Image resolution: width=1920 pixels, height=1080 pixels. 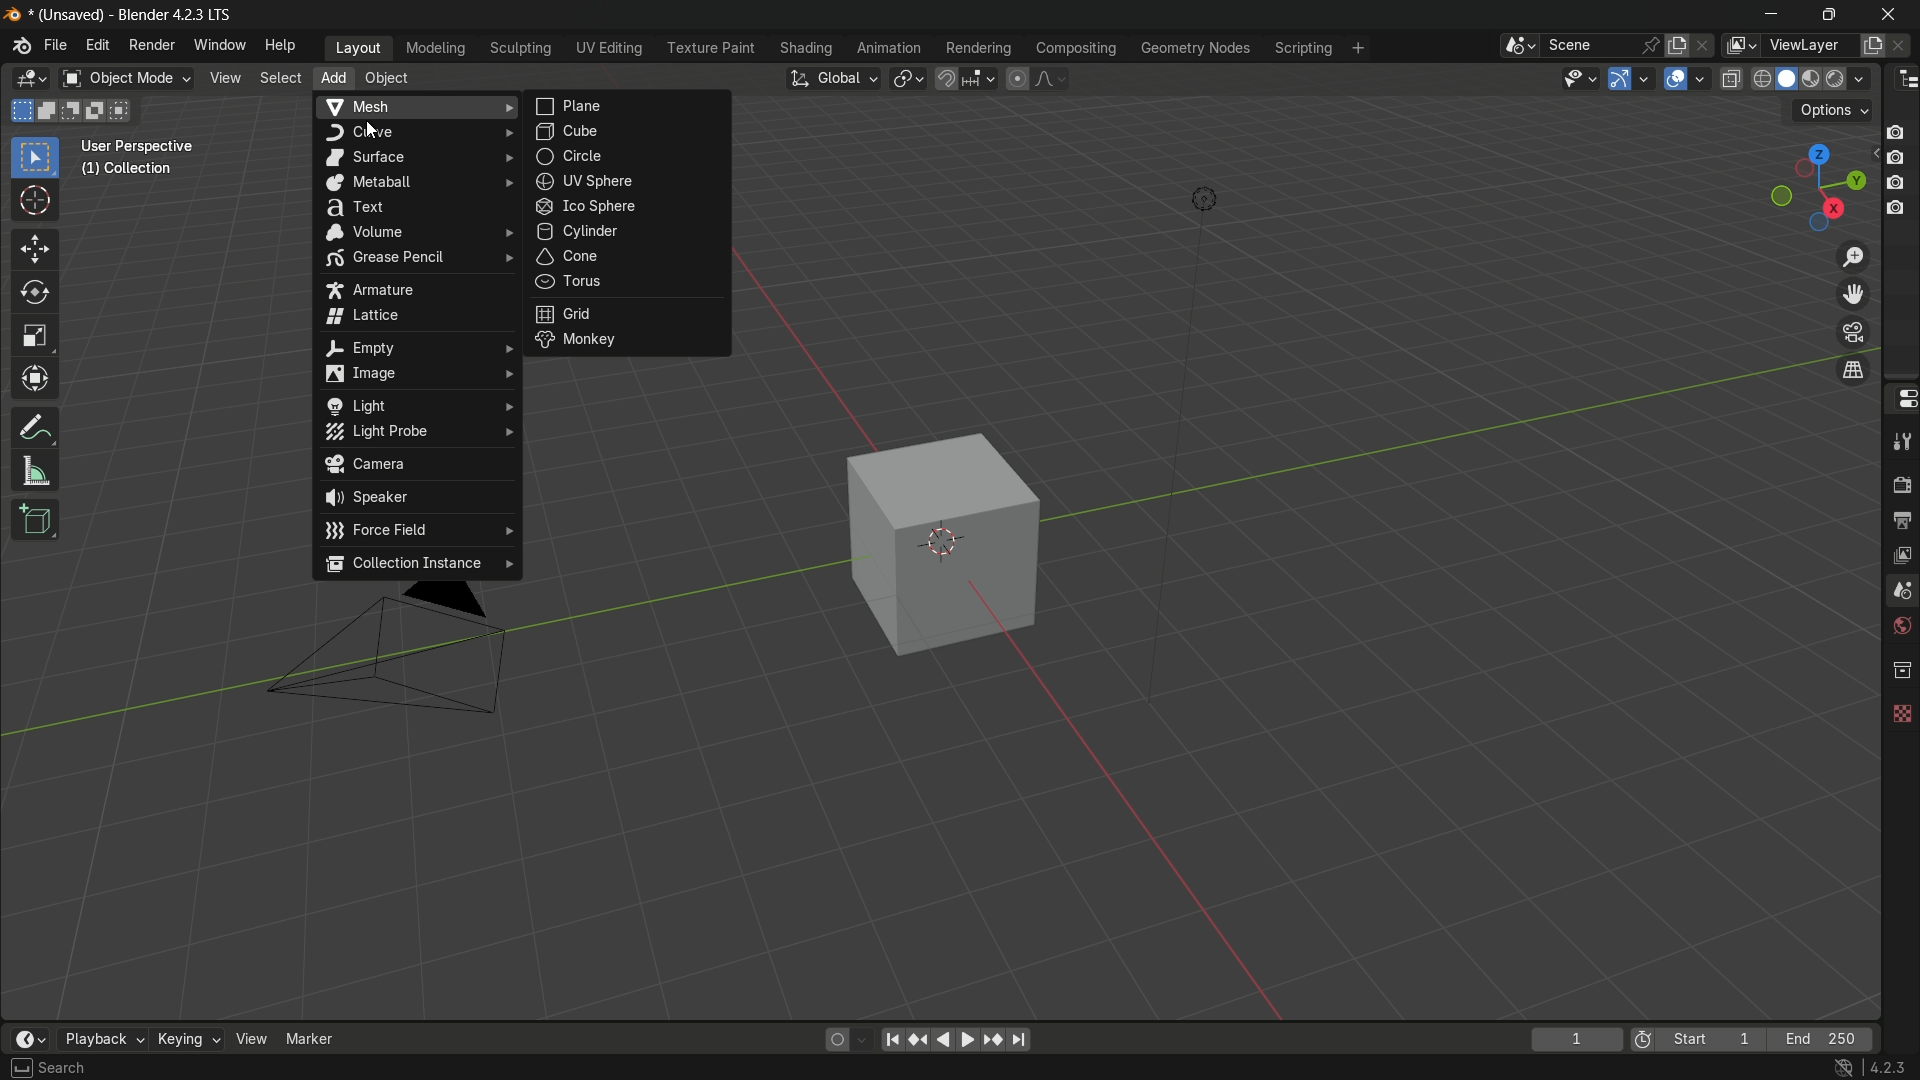 I want to click on zoom in/out, so click(x=1853, y=256).